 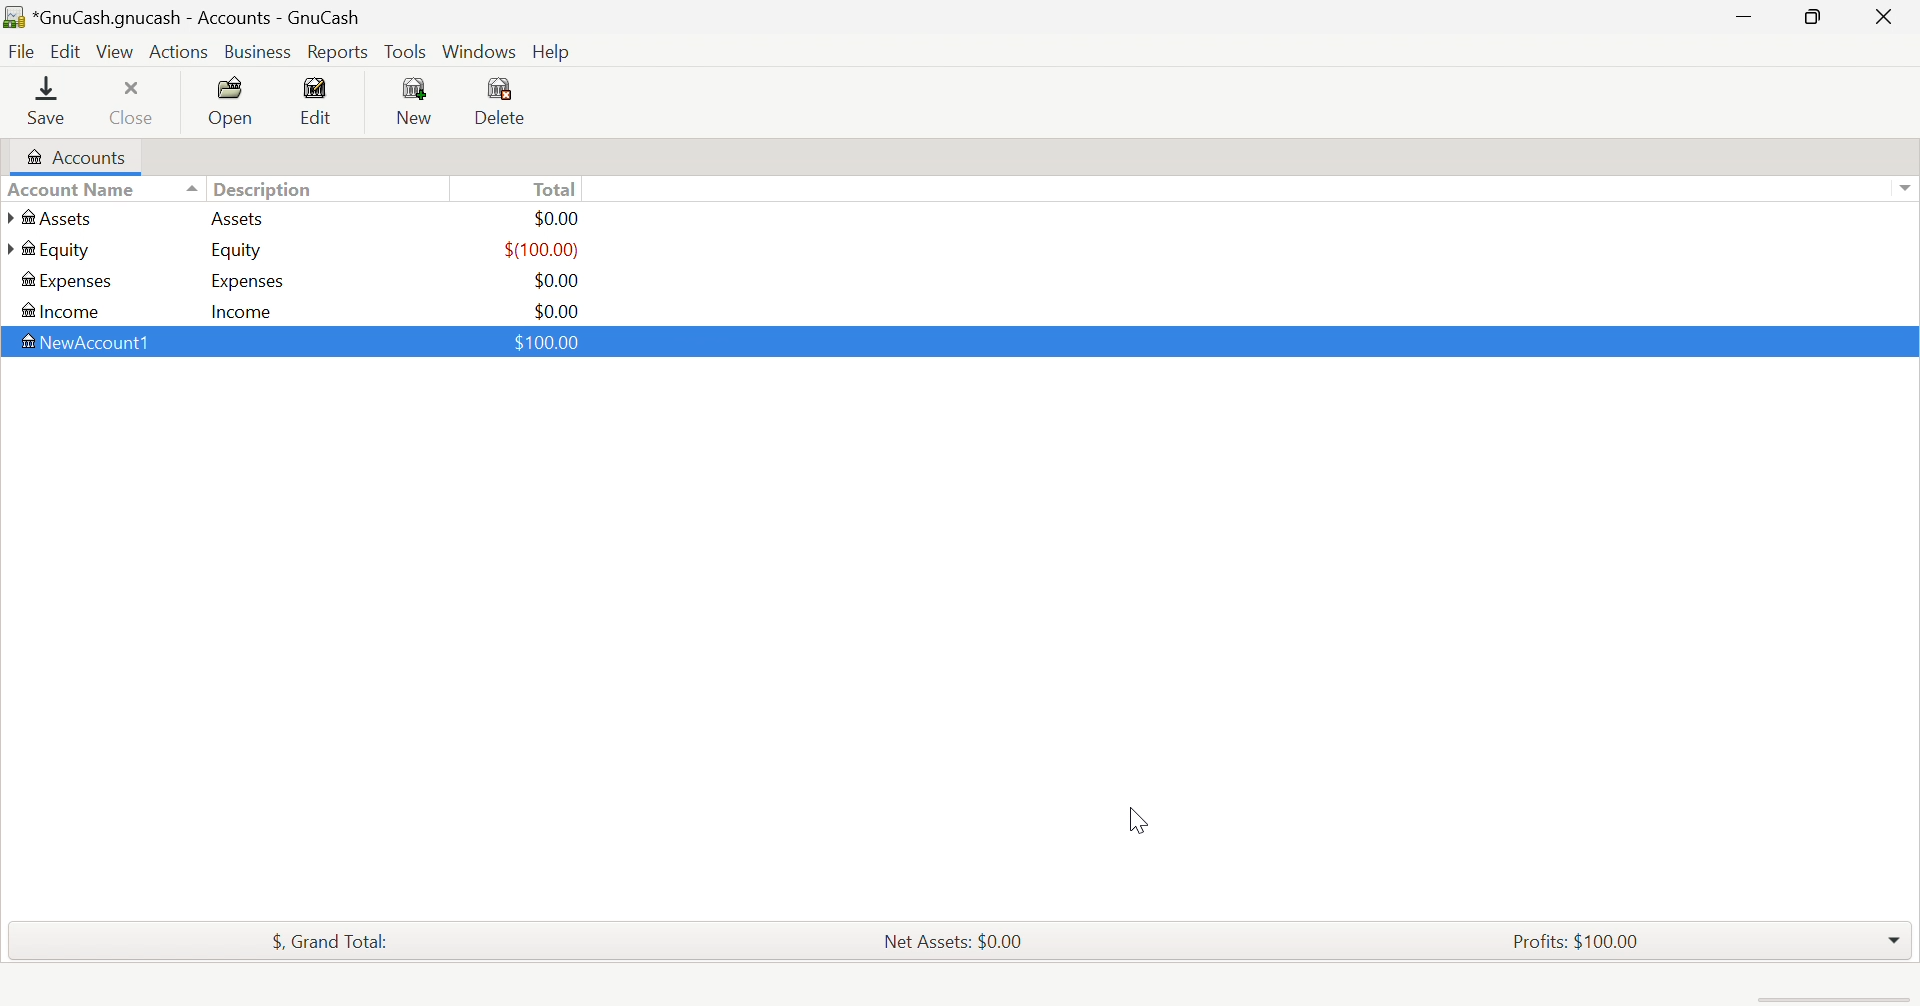 What do you see at coordinates (1575, 939) in the screenshot?
I see `Profits: $0.00` at bounding box center [1575, 939].